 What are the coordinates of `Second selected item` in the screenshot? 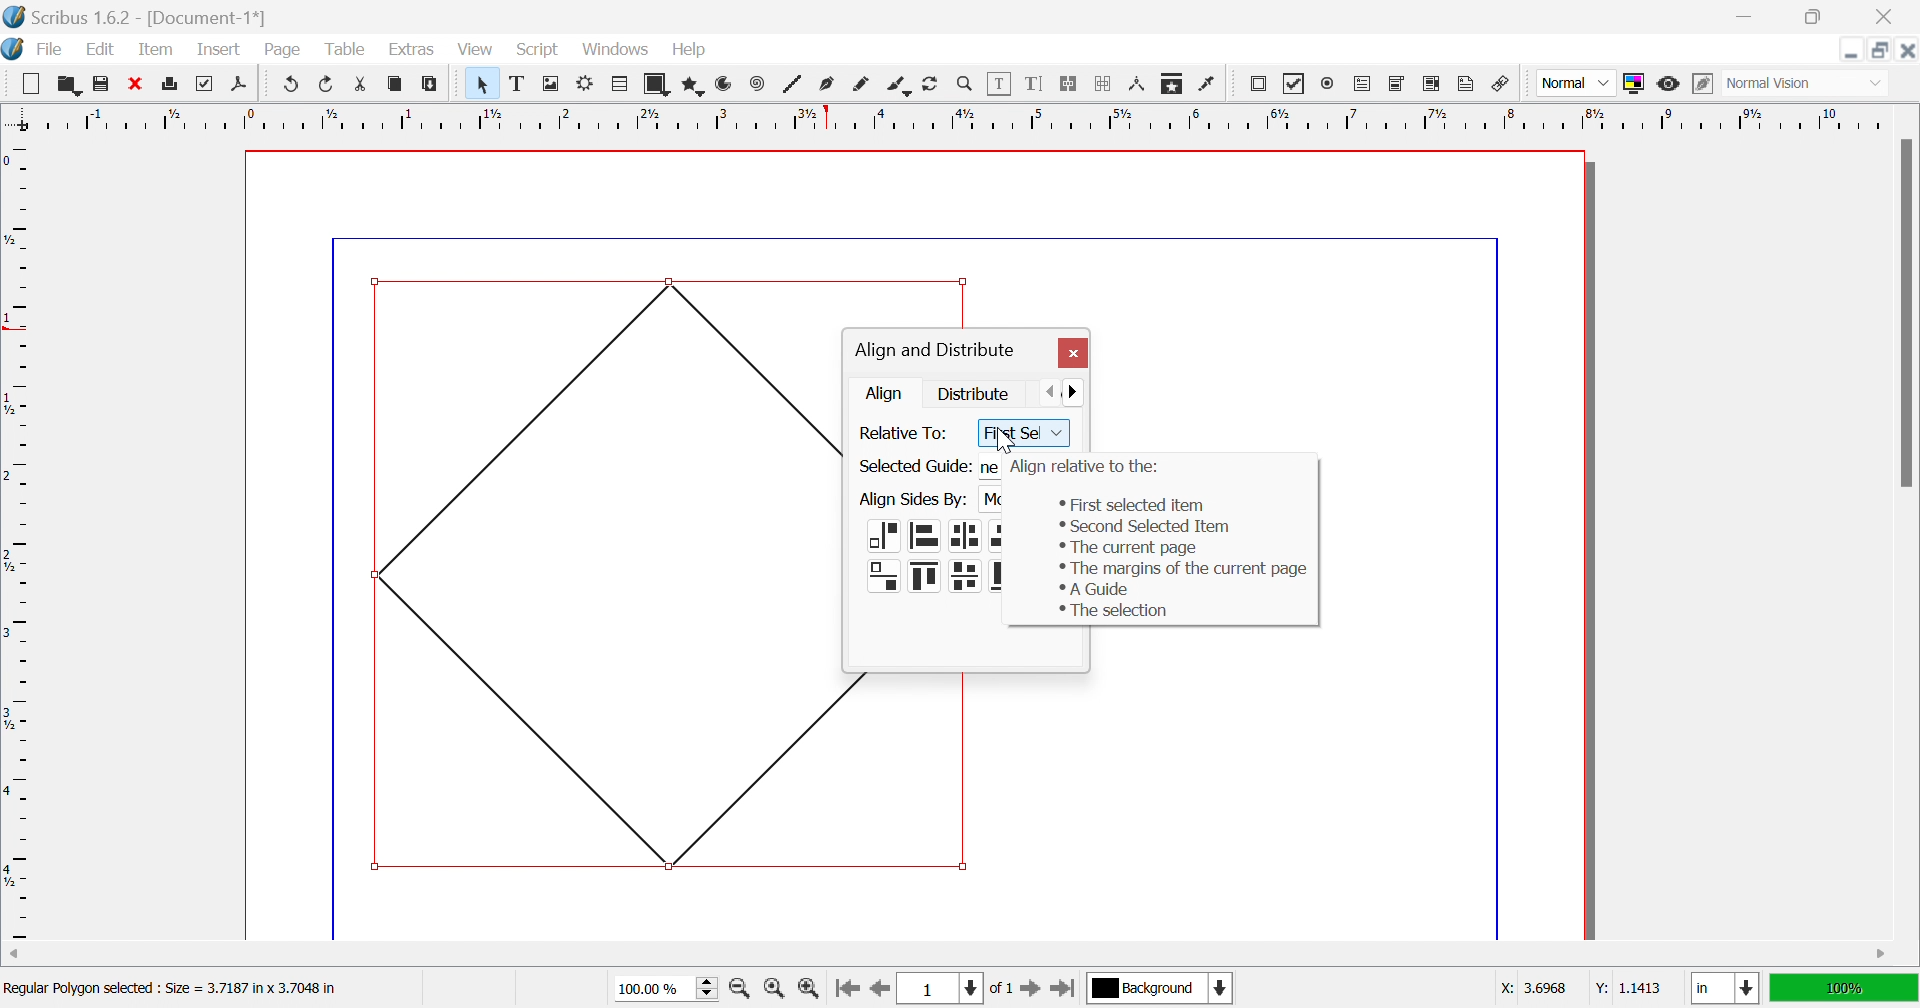 It's located at (1144, 527).